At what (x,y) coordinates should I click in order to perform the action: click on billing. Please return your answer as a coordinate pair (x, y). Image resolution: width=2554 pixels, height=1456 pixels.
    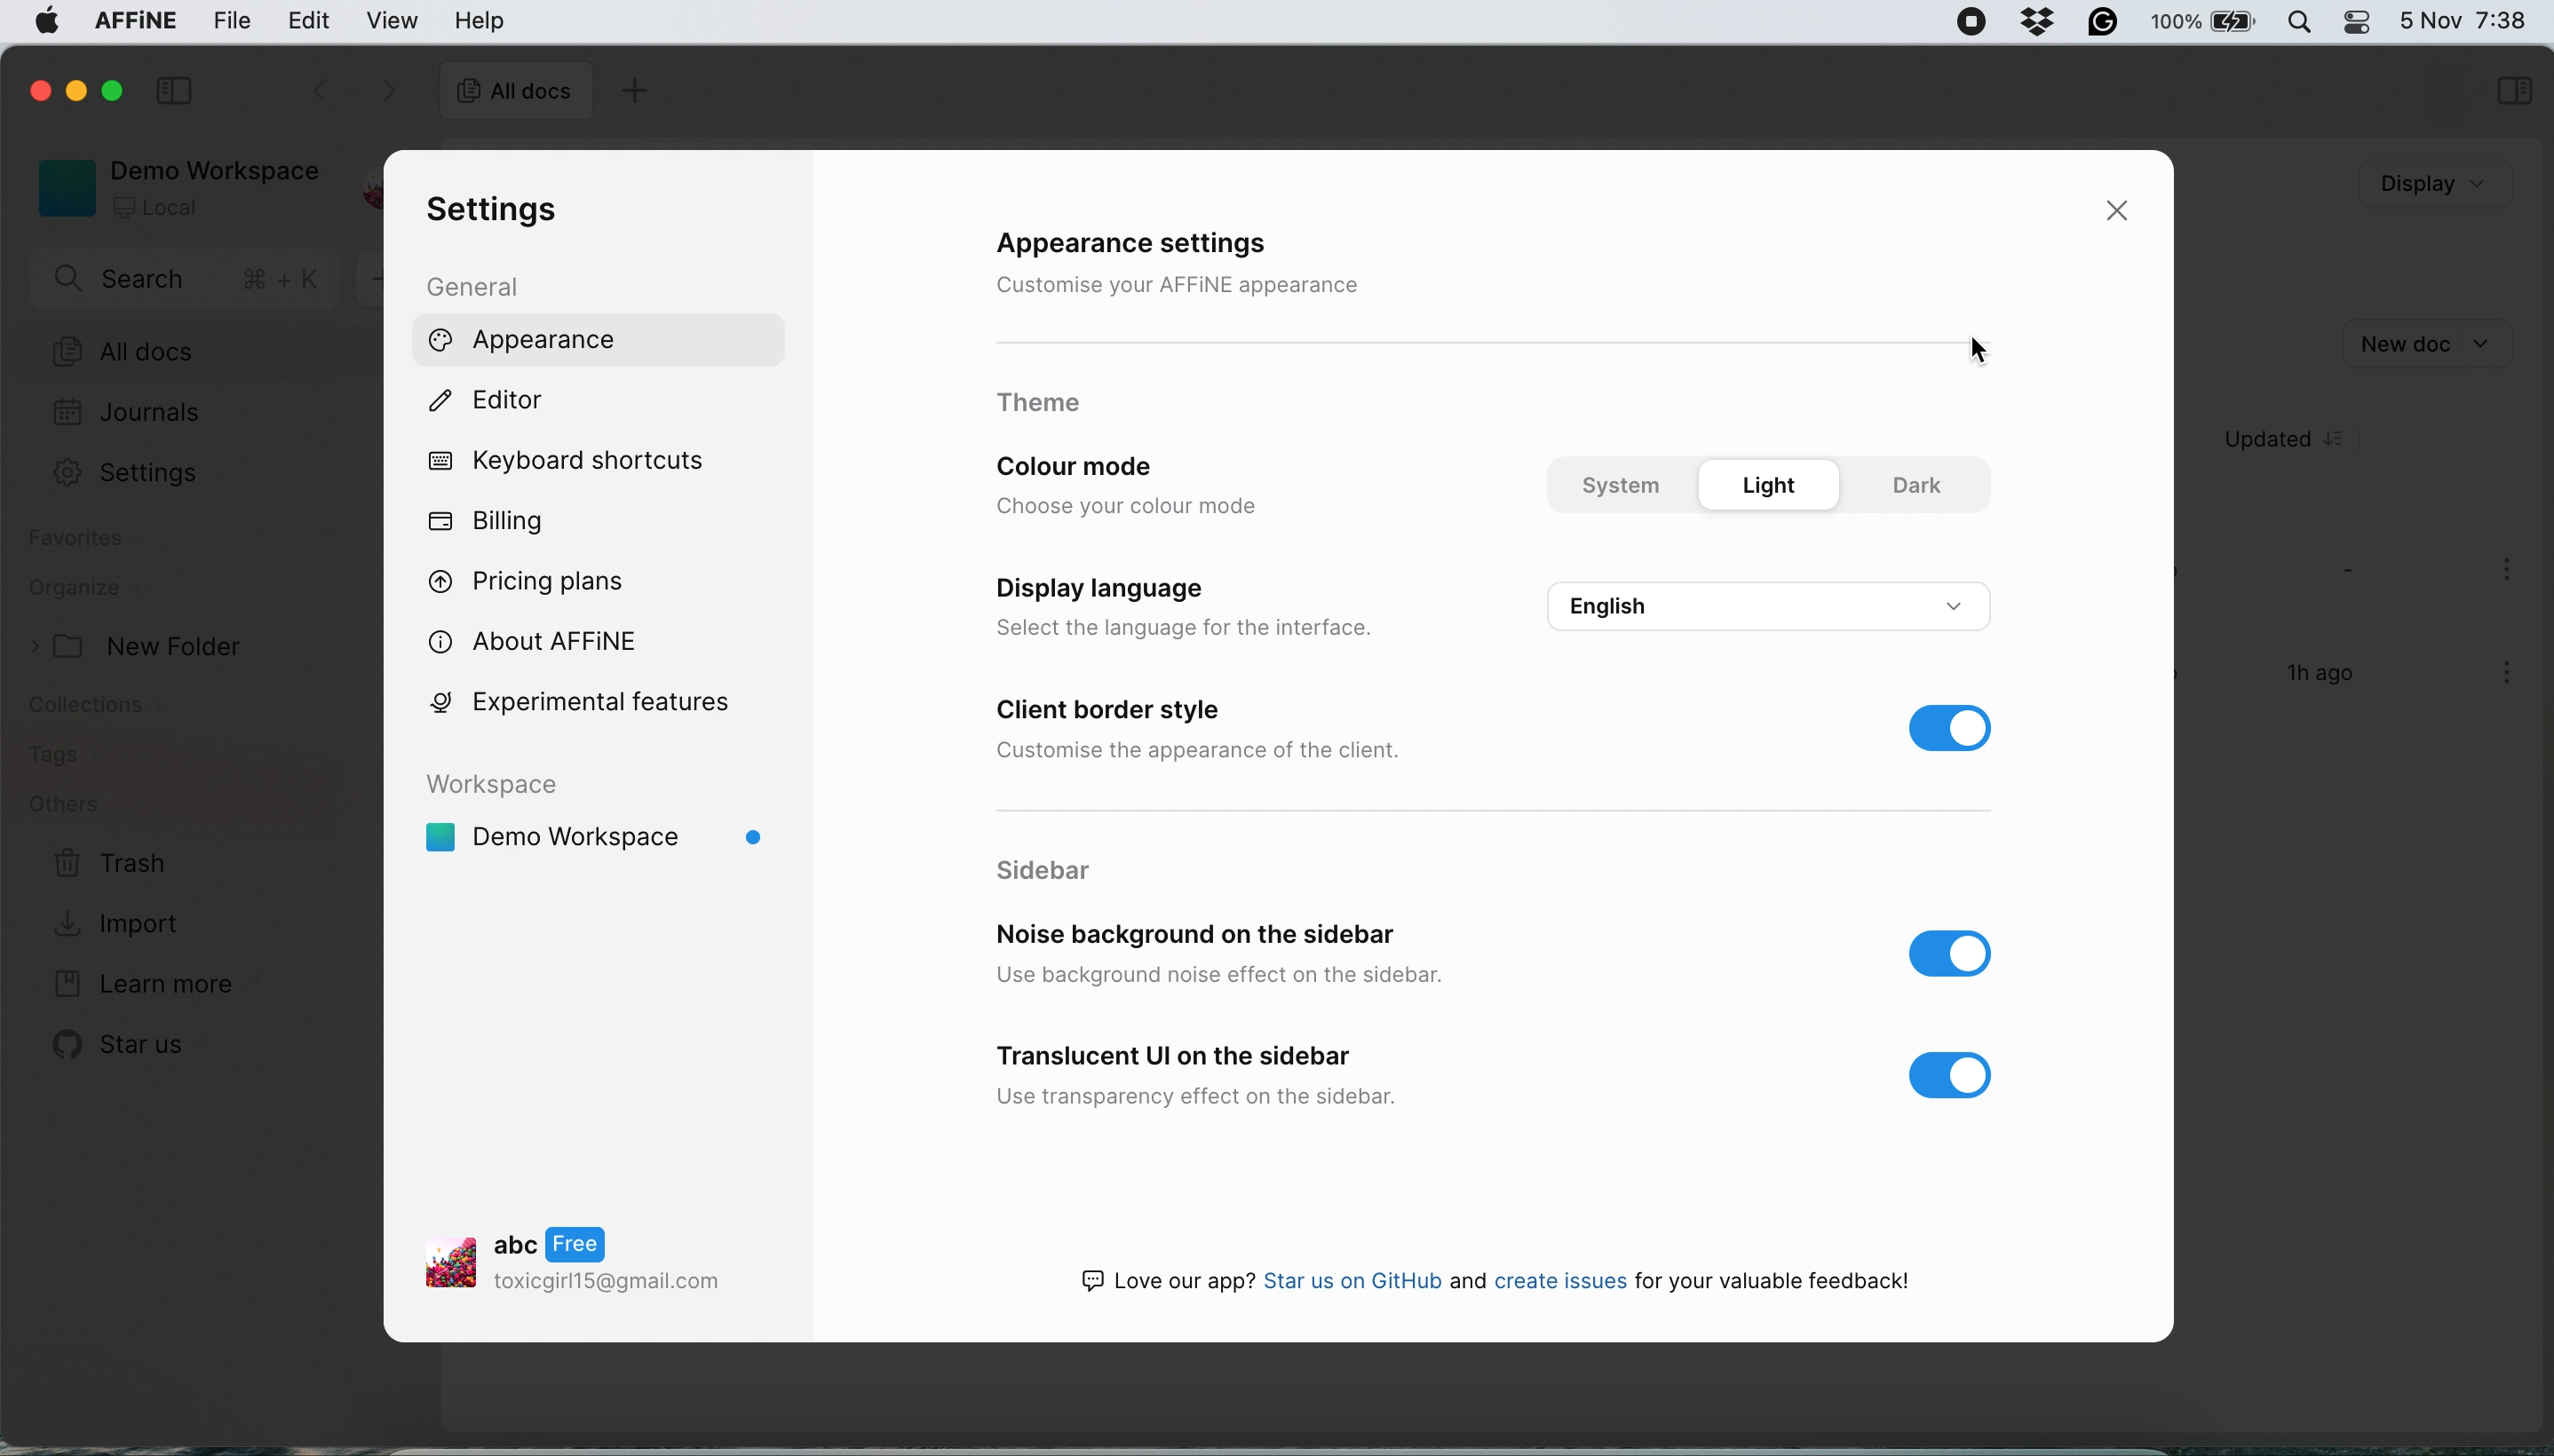
    Looking at the image, I should click on (492, 521).